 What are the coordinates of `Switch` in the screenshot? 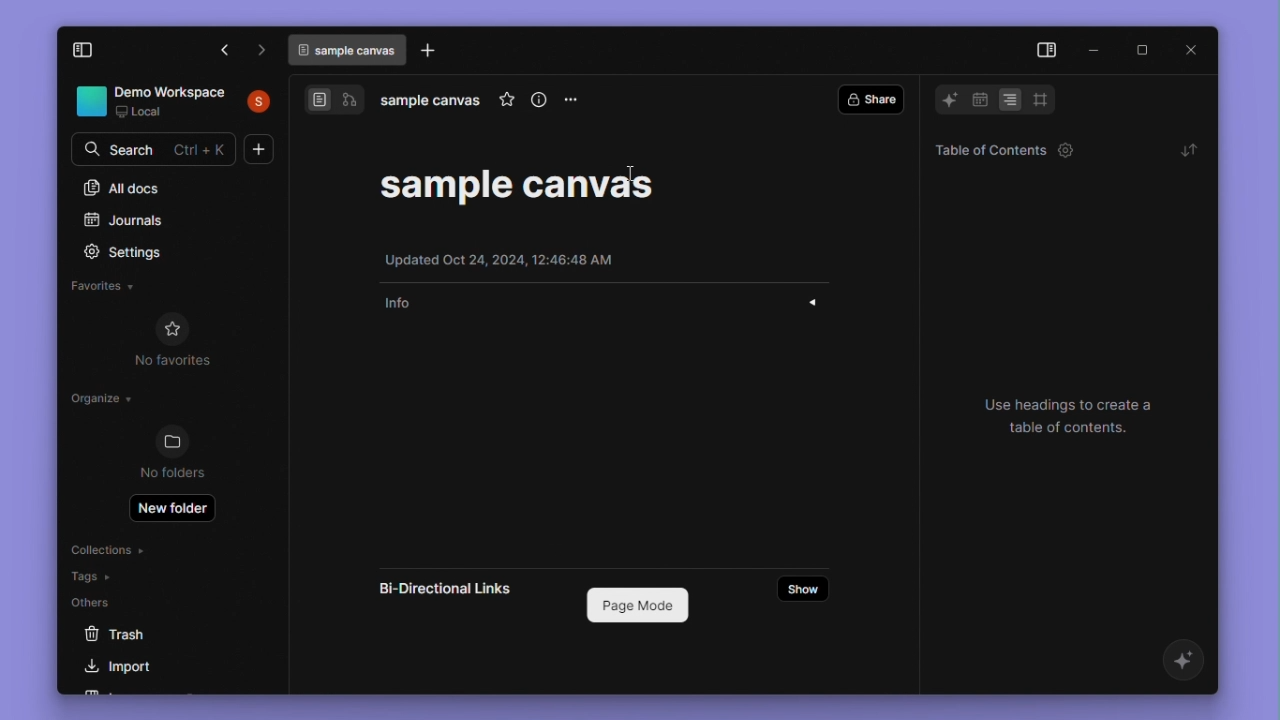 It's located at (333, 103).